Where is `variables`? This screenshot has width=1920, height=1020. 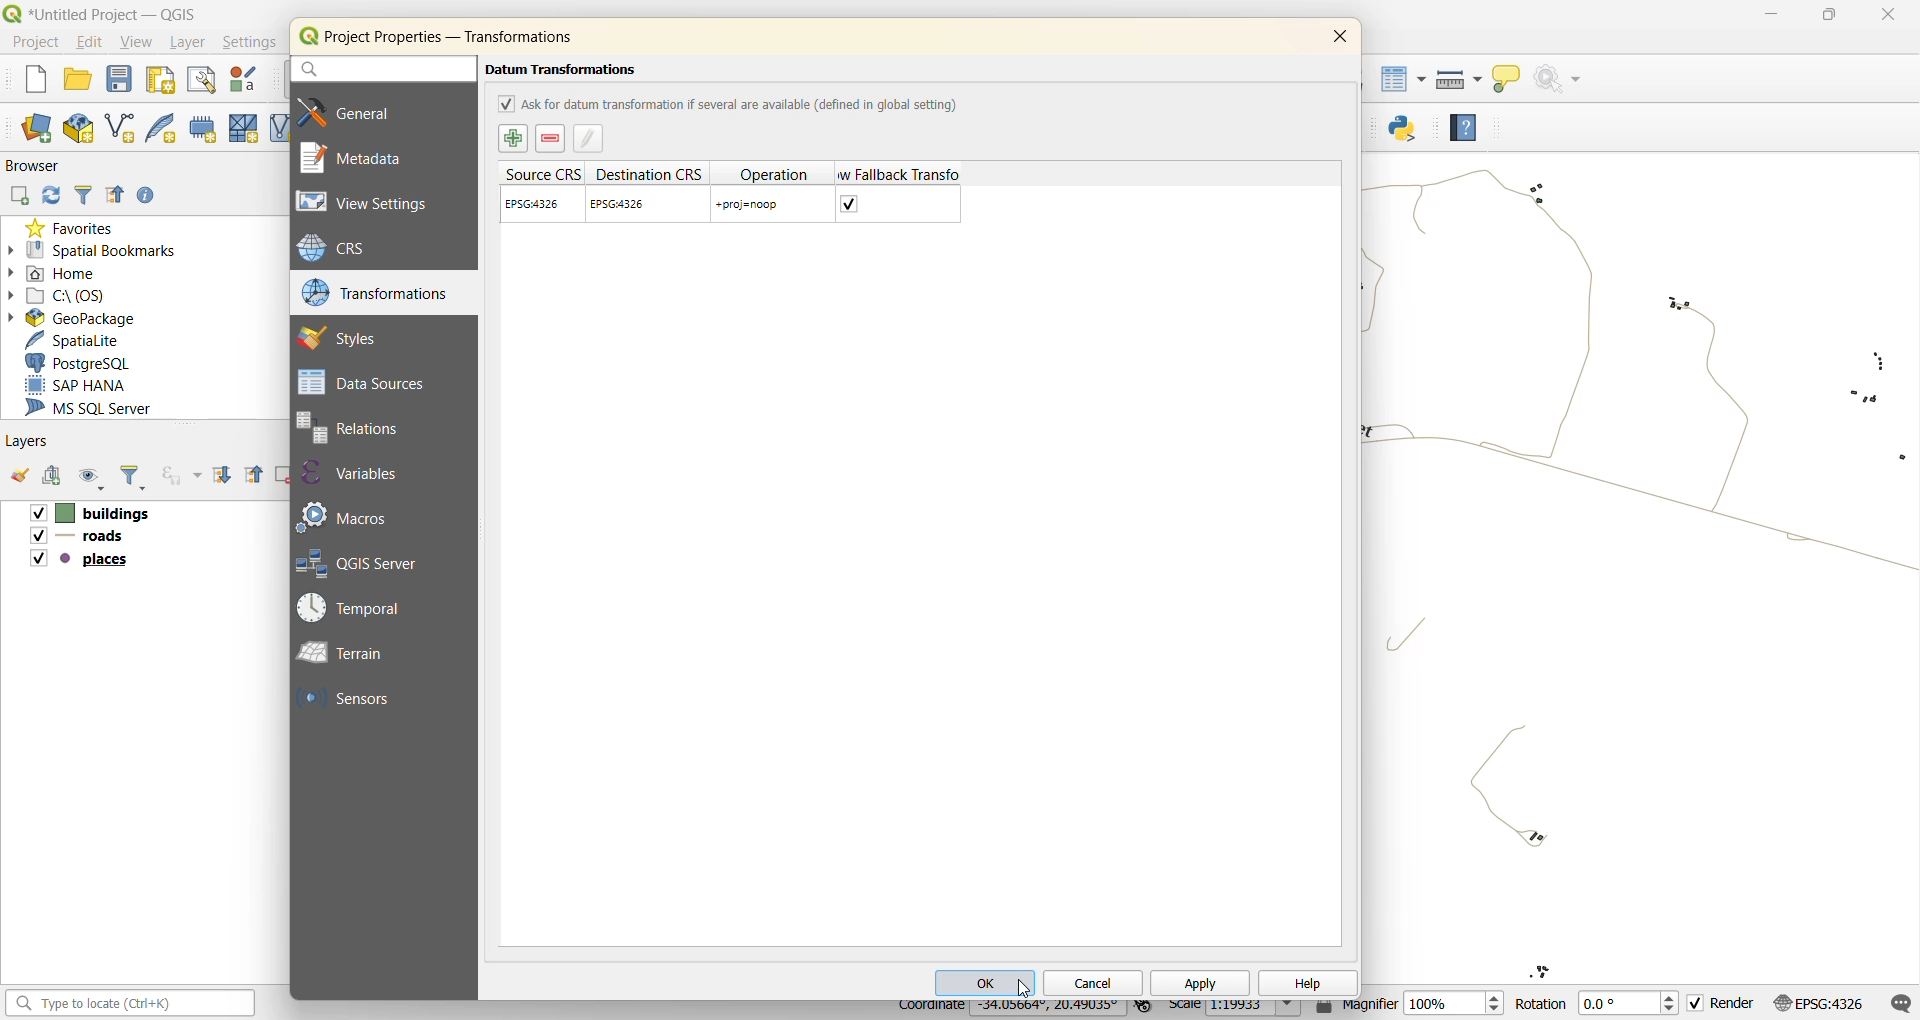
variables is located at coordinates (366, 474).